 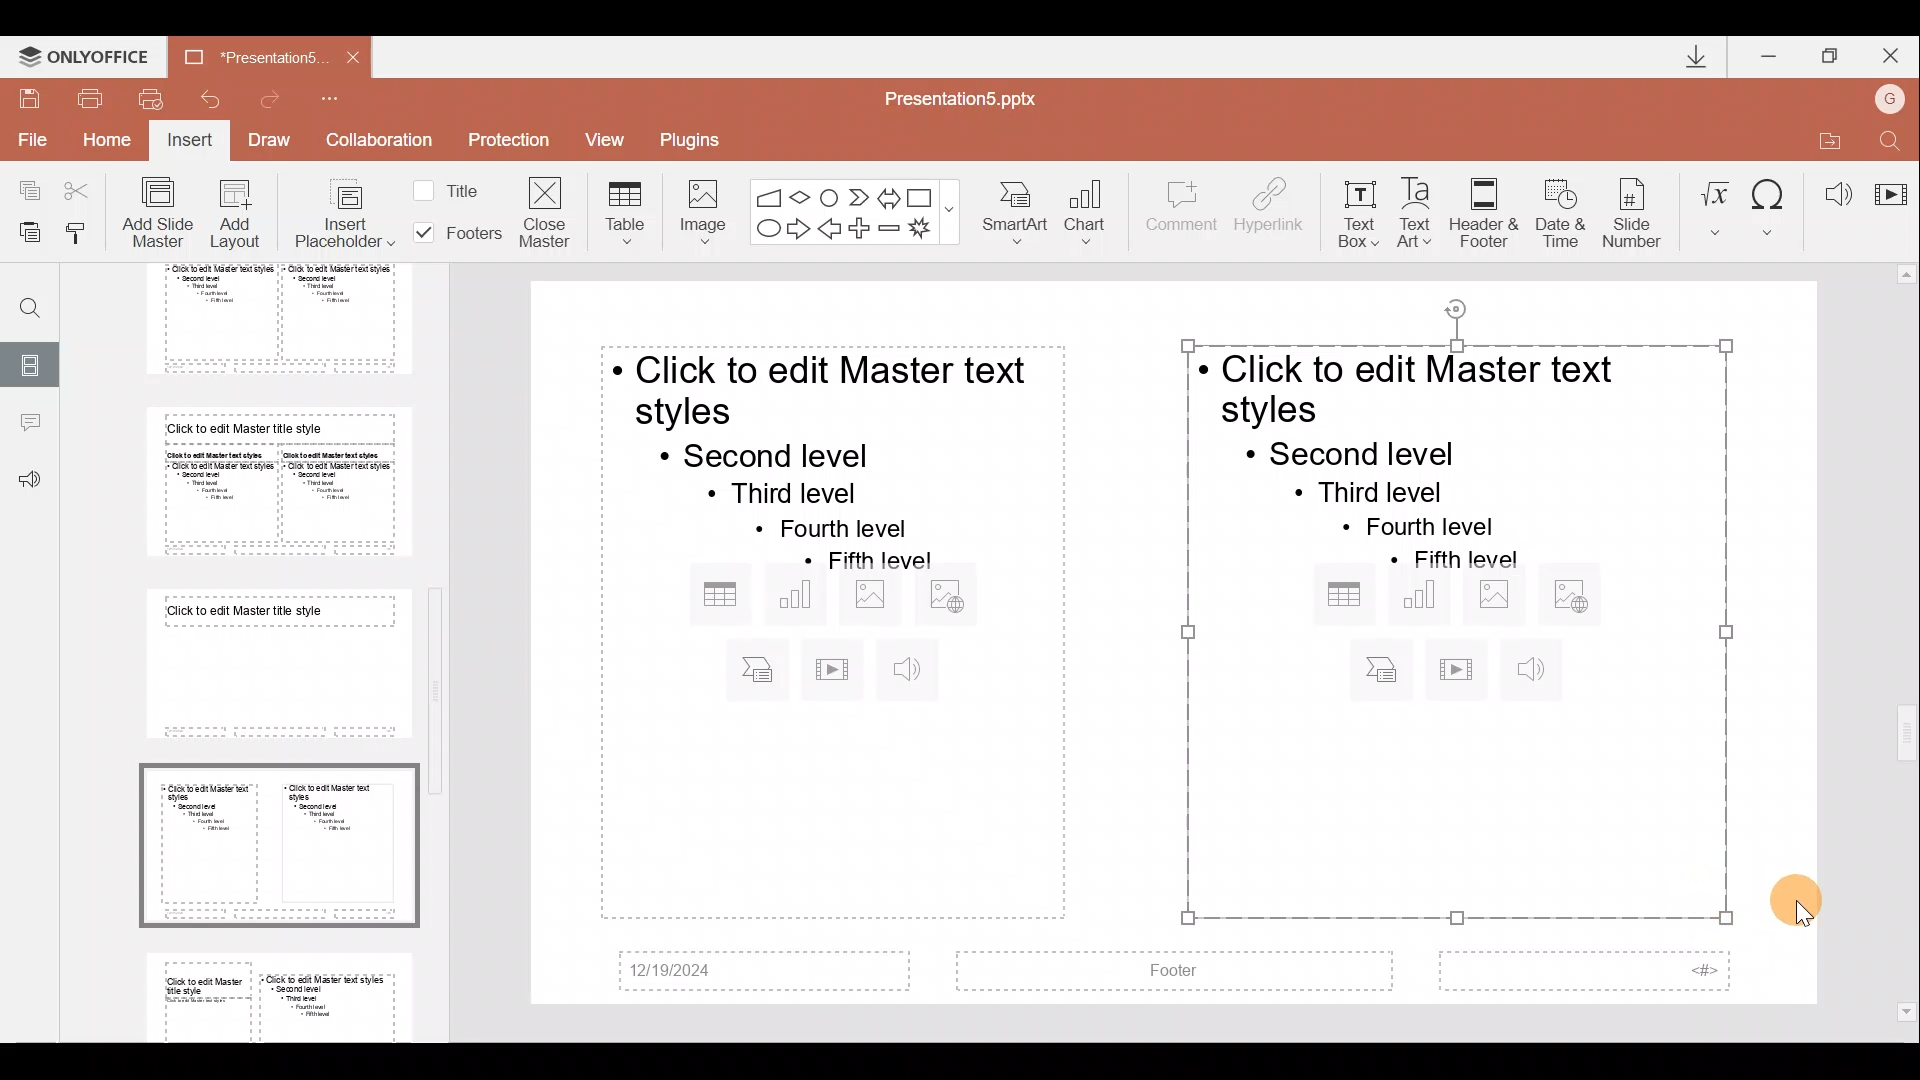 What do you see at coordinates (29, 139) in the screenshot?
I see `File` at bounding box center [29, 139].